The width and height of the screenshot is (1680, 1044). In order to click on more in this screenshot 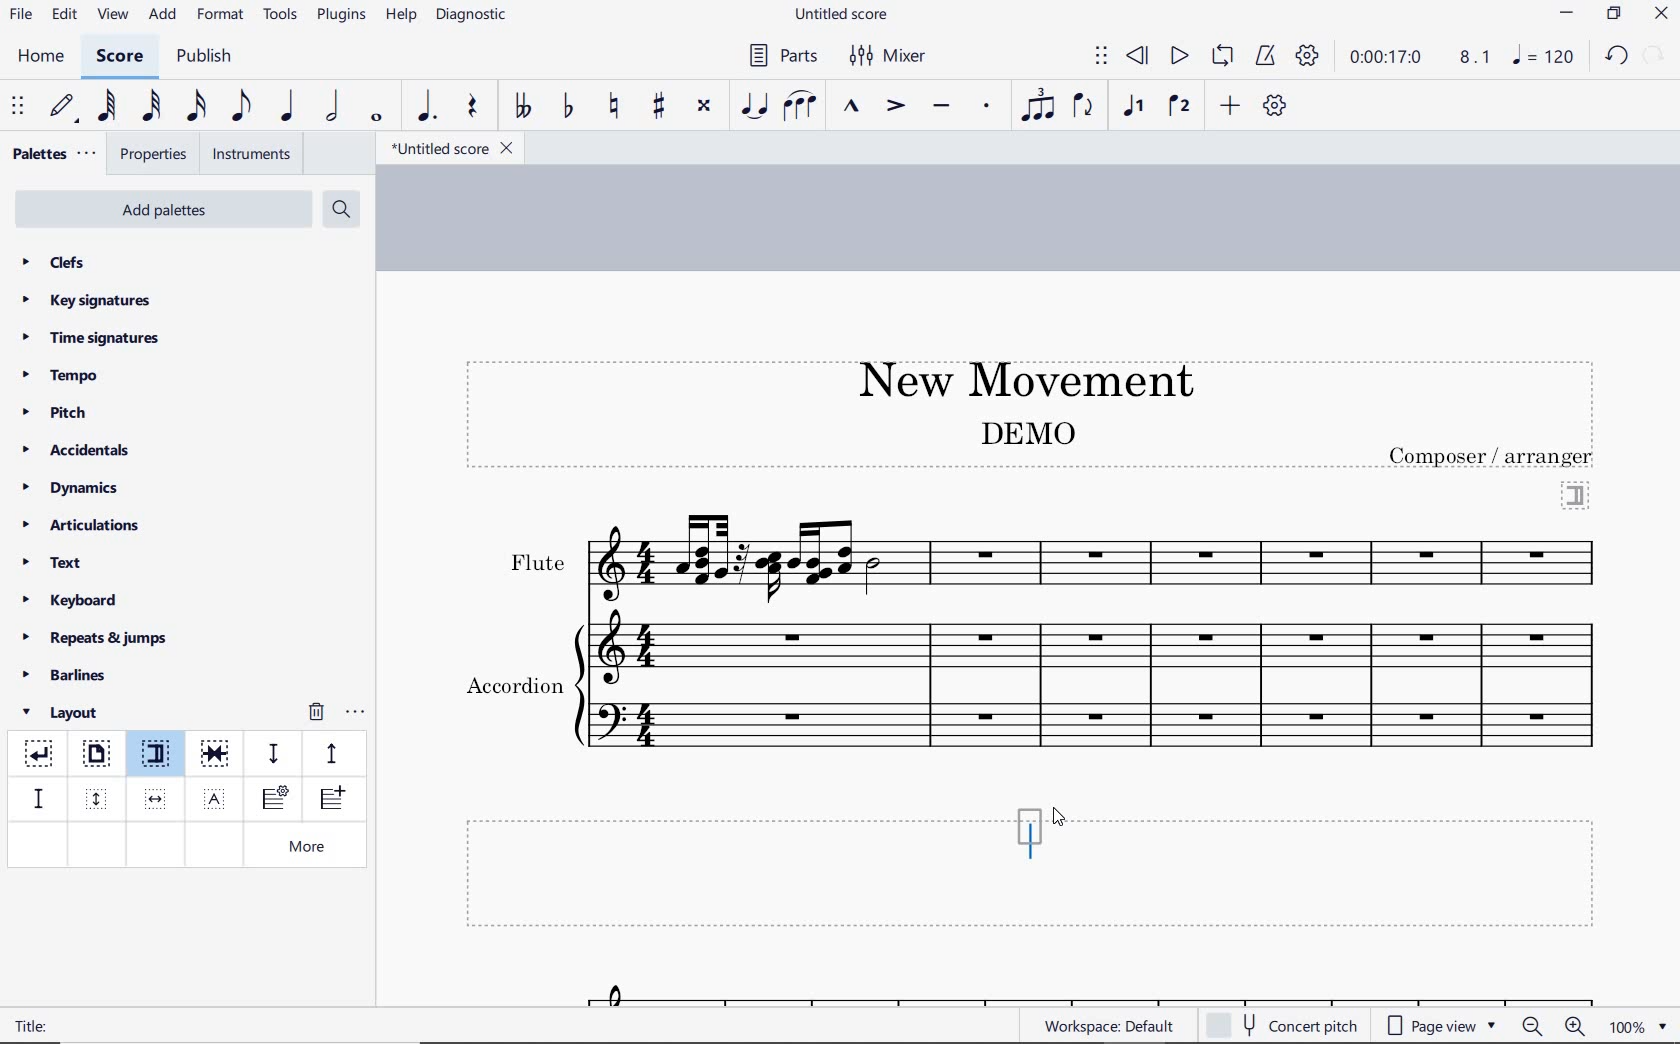, I will do `click(311, 848)`.